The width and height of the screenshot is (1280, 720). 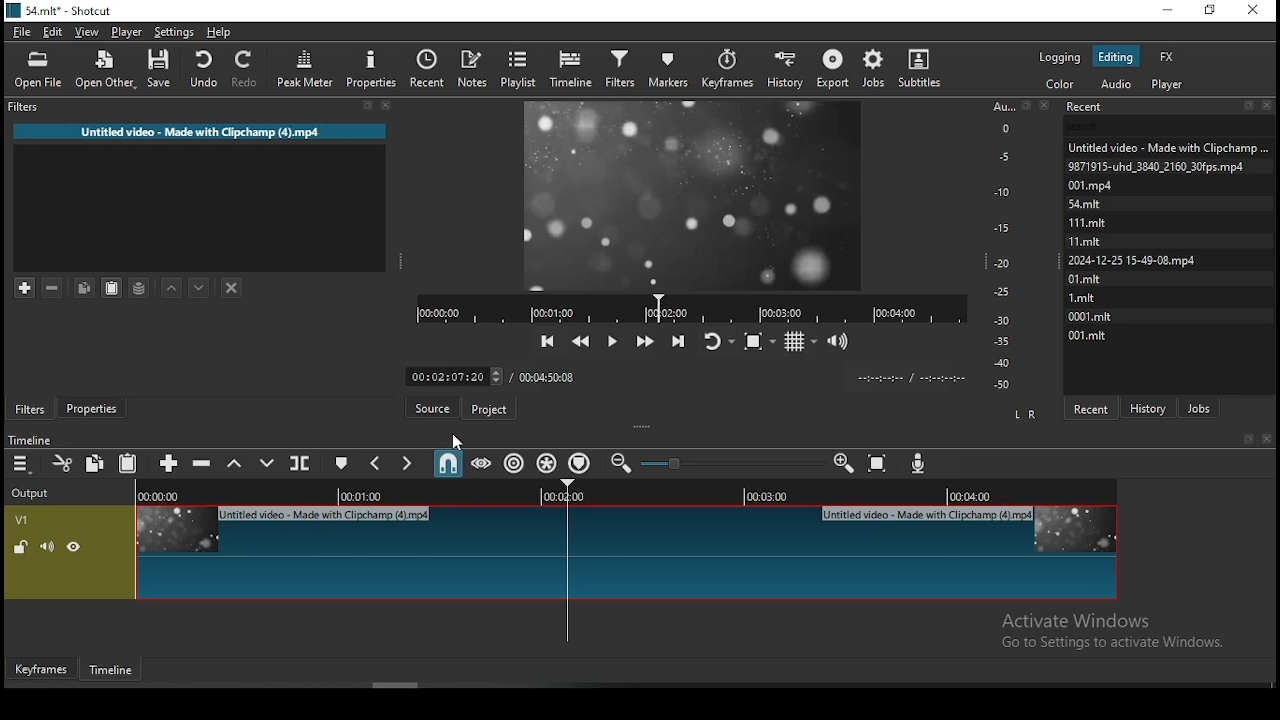 What do you see at coordinates (917, 464) in the screenshot?
I see `record audio` at bounding box center [917, 464].